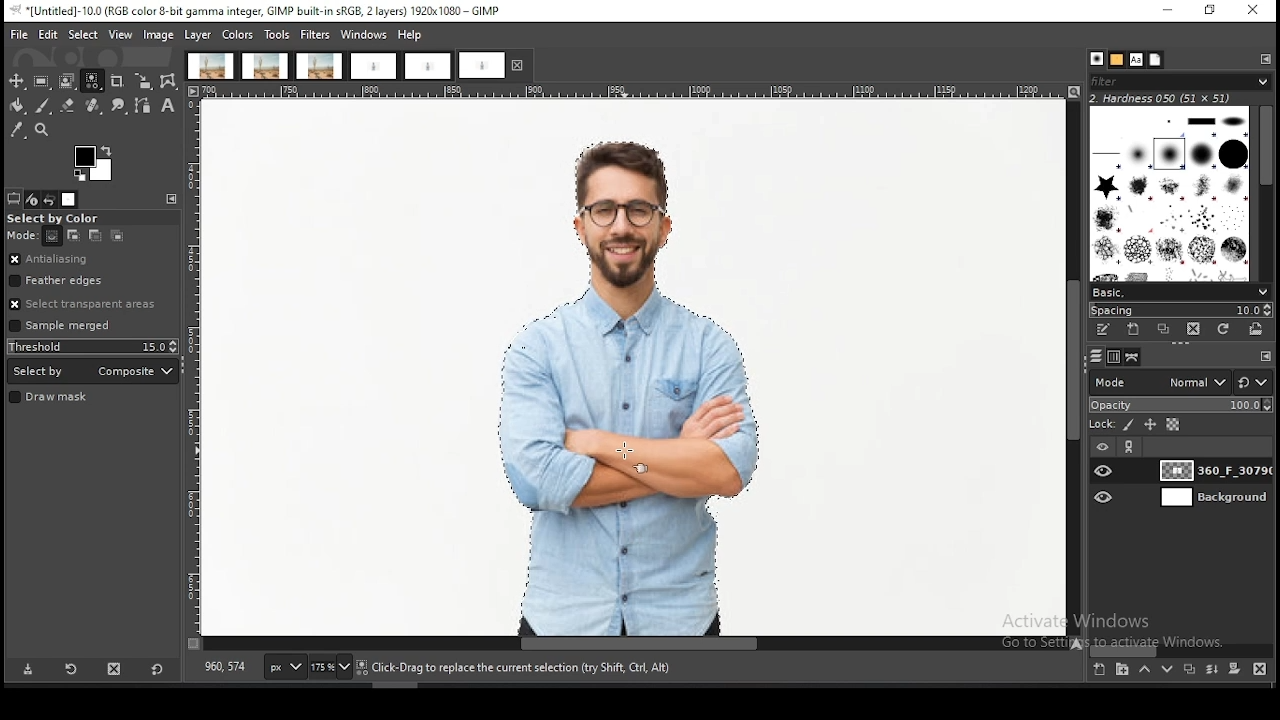 This screenshot has width=1280, height=720. I want to click on create a new layer, so click(1100, 668).